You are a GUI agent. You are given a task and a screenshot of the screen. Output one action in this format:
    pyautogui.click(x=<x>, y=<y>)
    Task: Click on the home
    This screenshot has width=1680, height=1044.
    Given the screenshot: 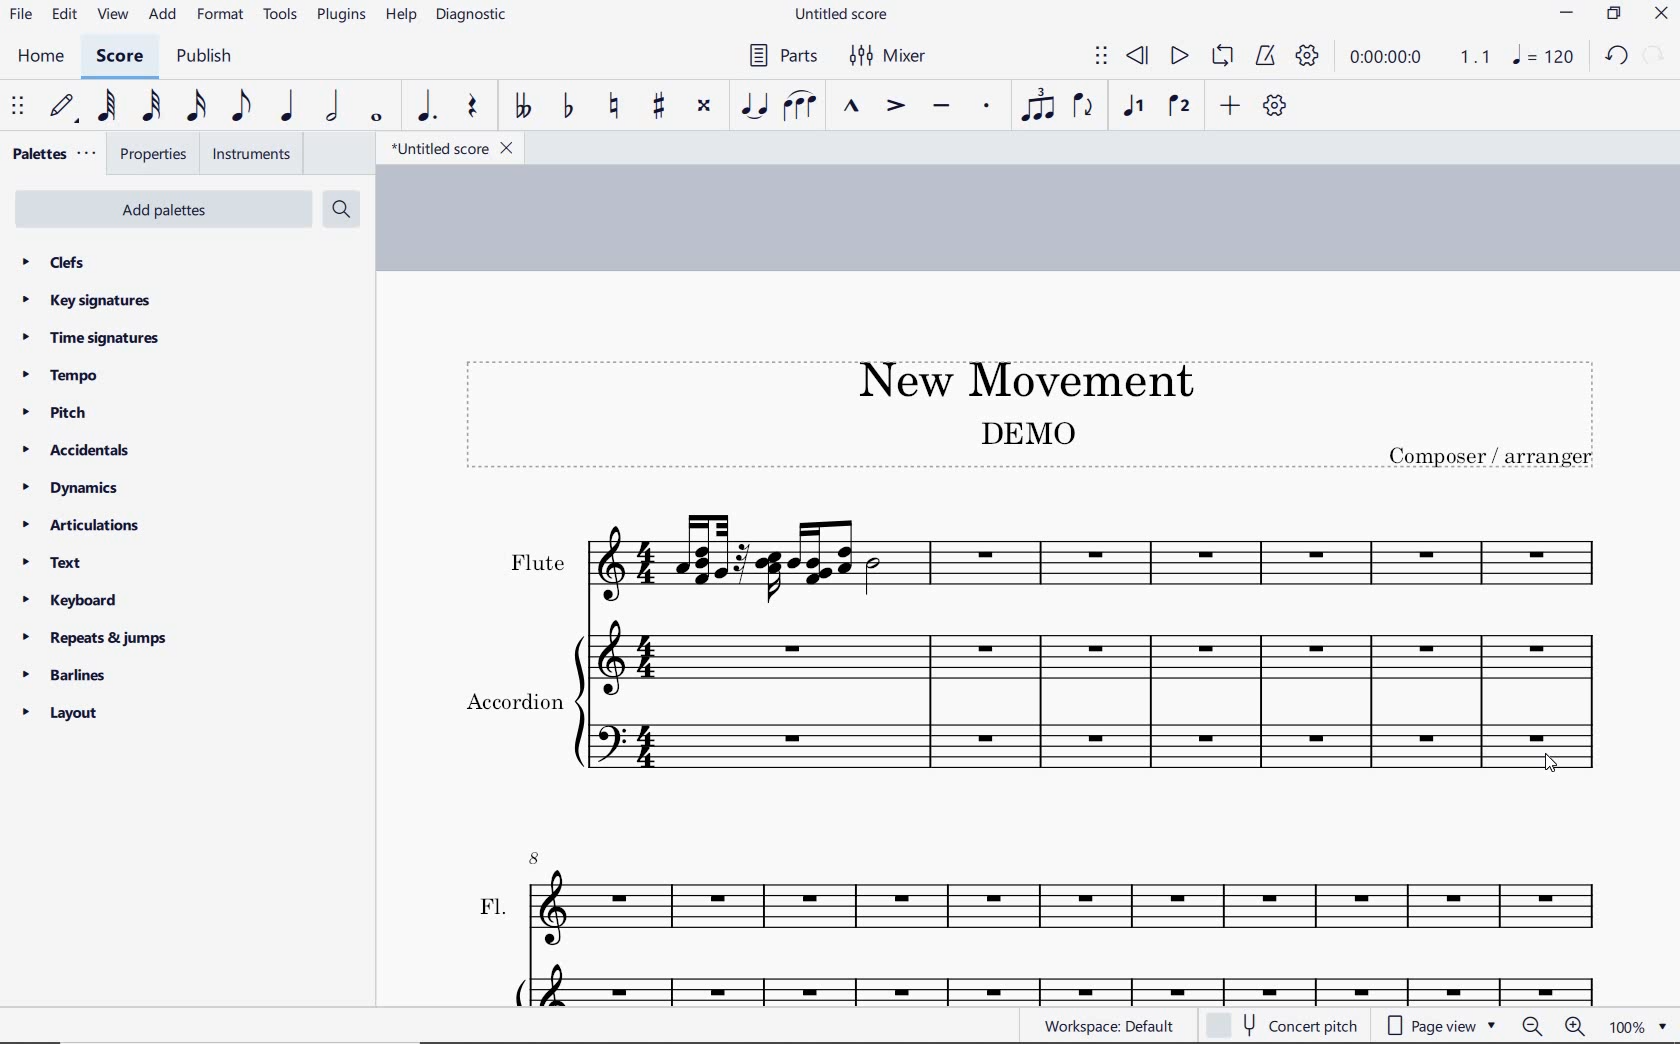 What is the action you would take?
    pyautogui.click(x=40, y=56)
    